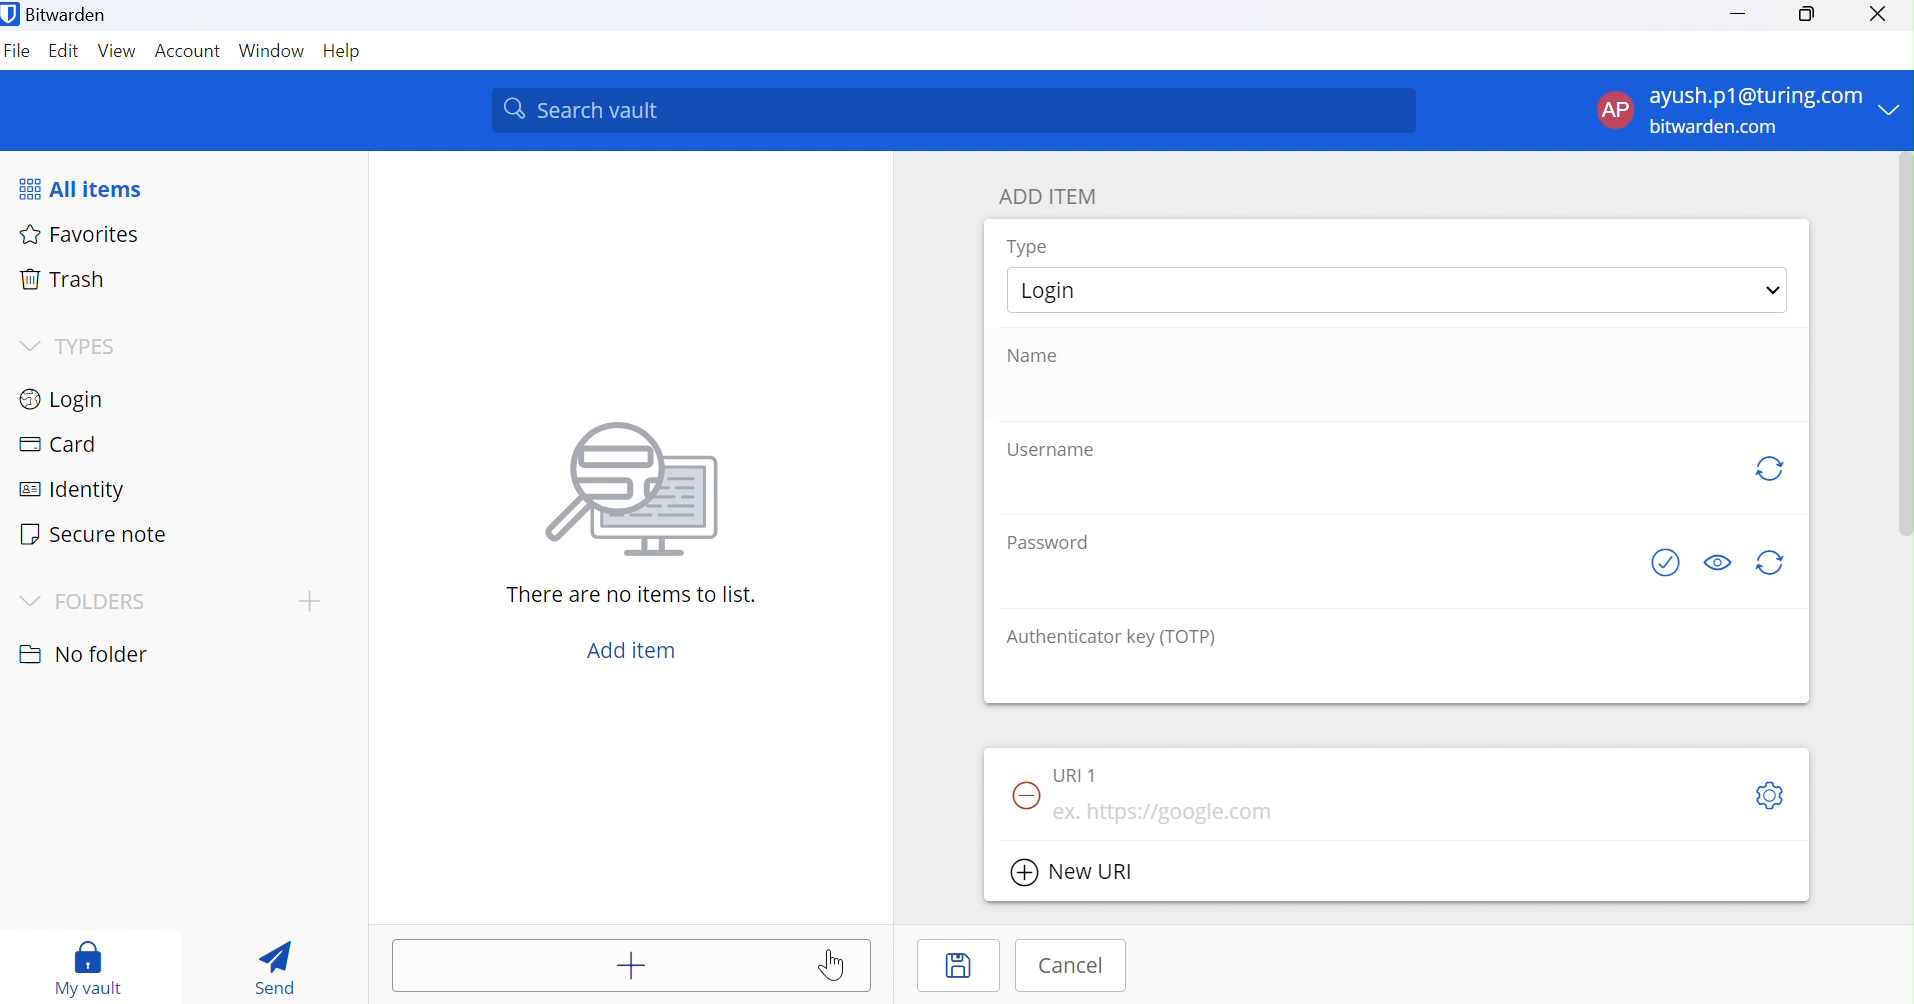 The height and width of the screenshot is (1004, 1914). I want to click on Add item, so click(629, 965).